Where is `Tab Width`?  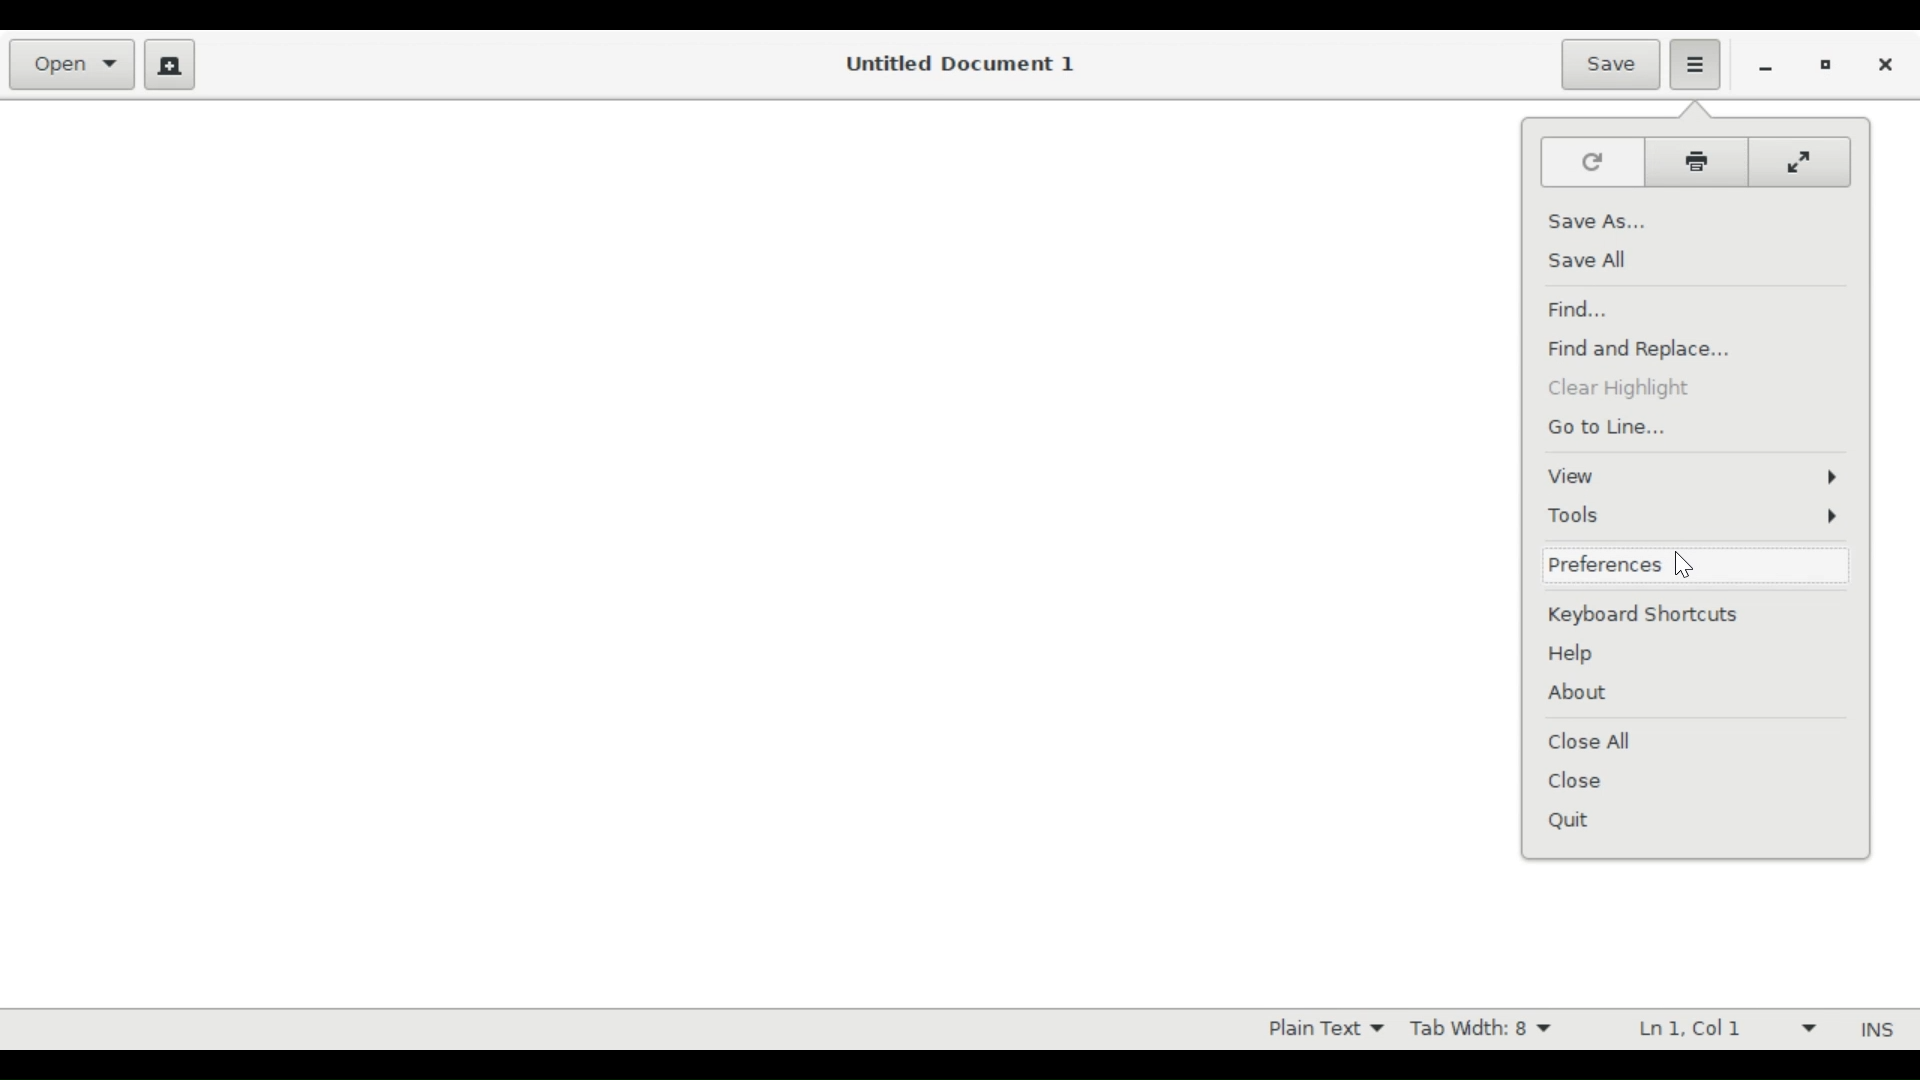
Tab Width is located at coordinates (1478, 1028).